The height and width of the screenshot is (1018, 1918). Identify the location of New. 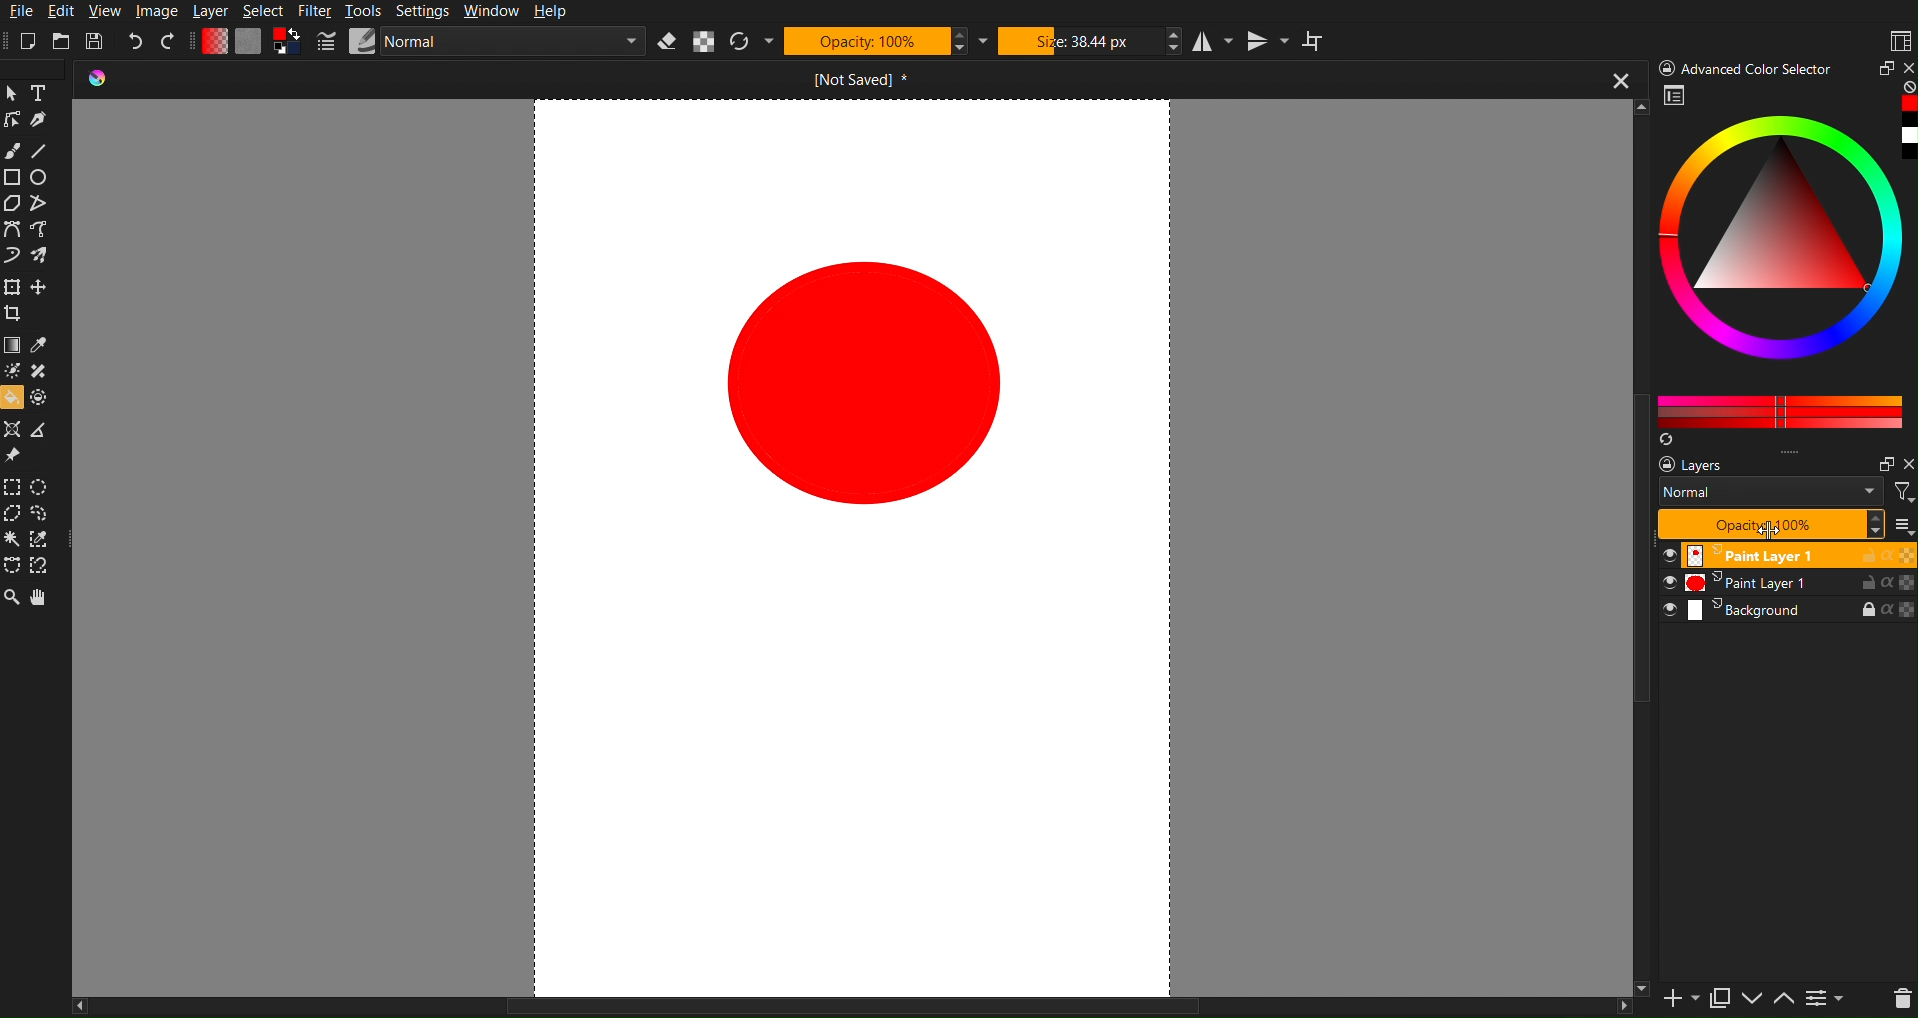
(22, 43).